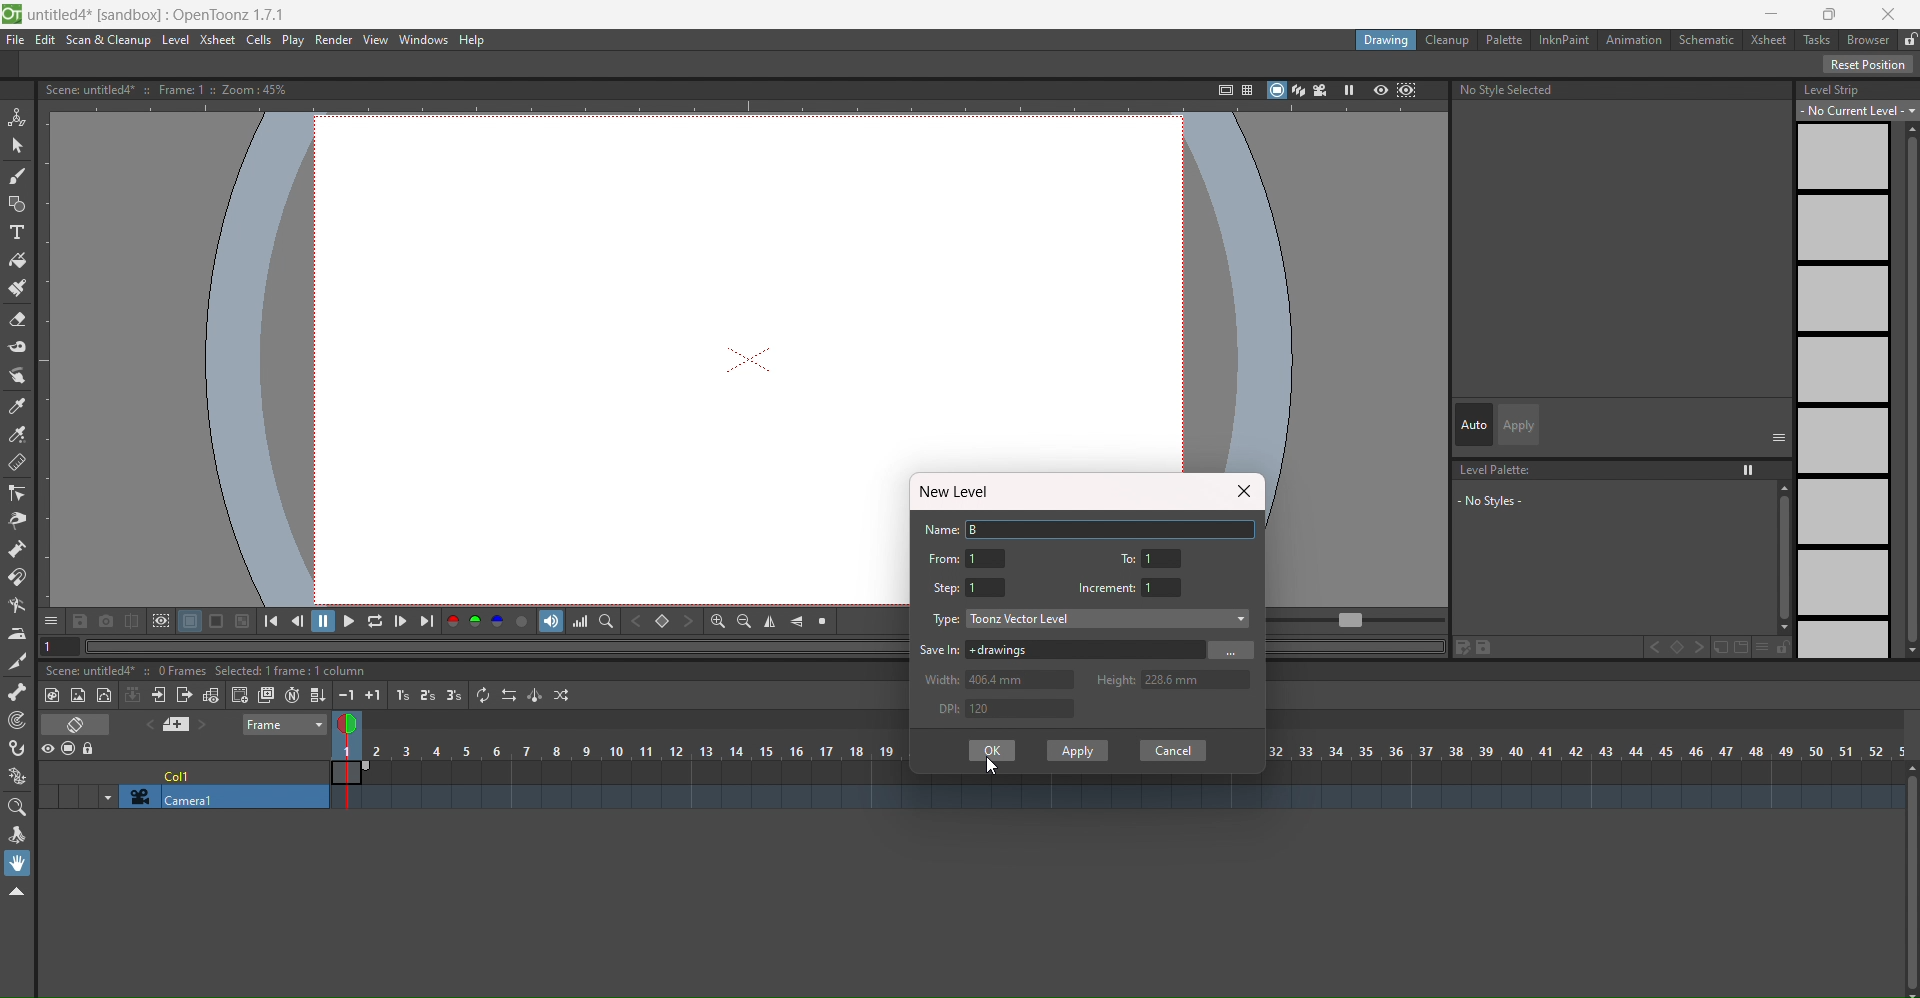 The image size is (1920, 998). Describe the element at coordinates (1449, 40) in the screenshot. I see `cleanup` at that location.